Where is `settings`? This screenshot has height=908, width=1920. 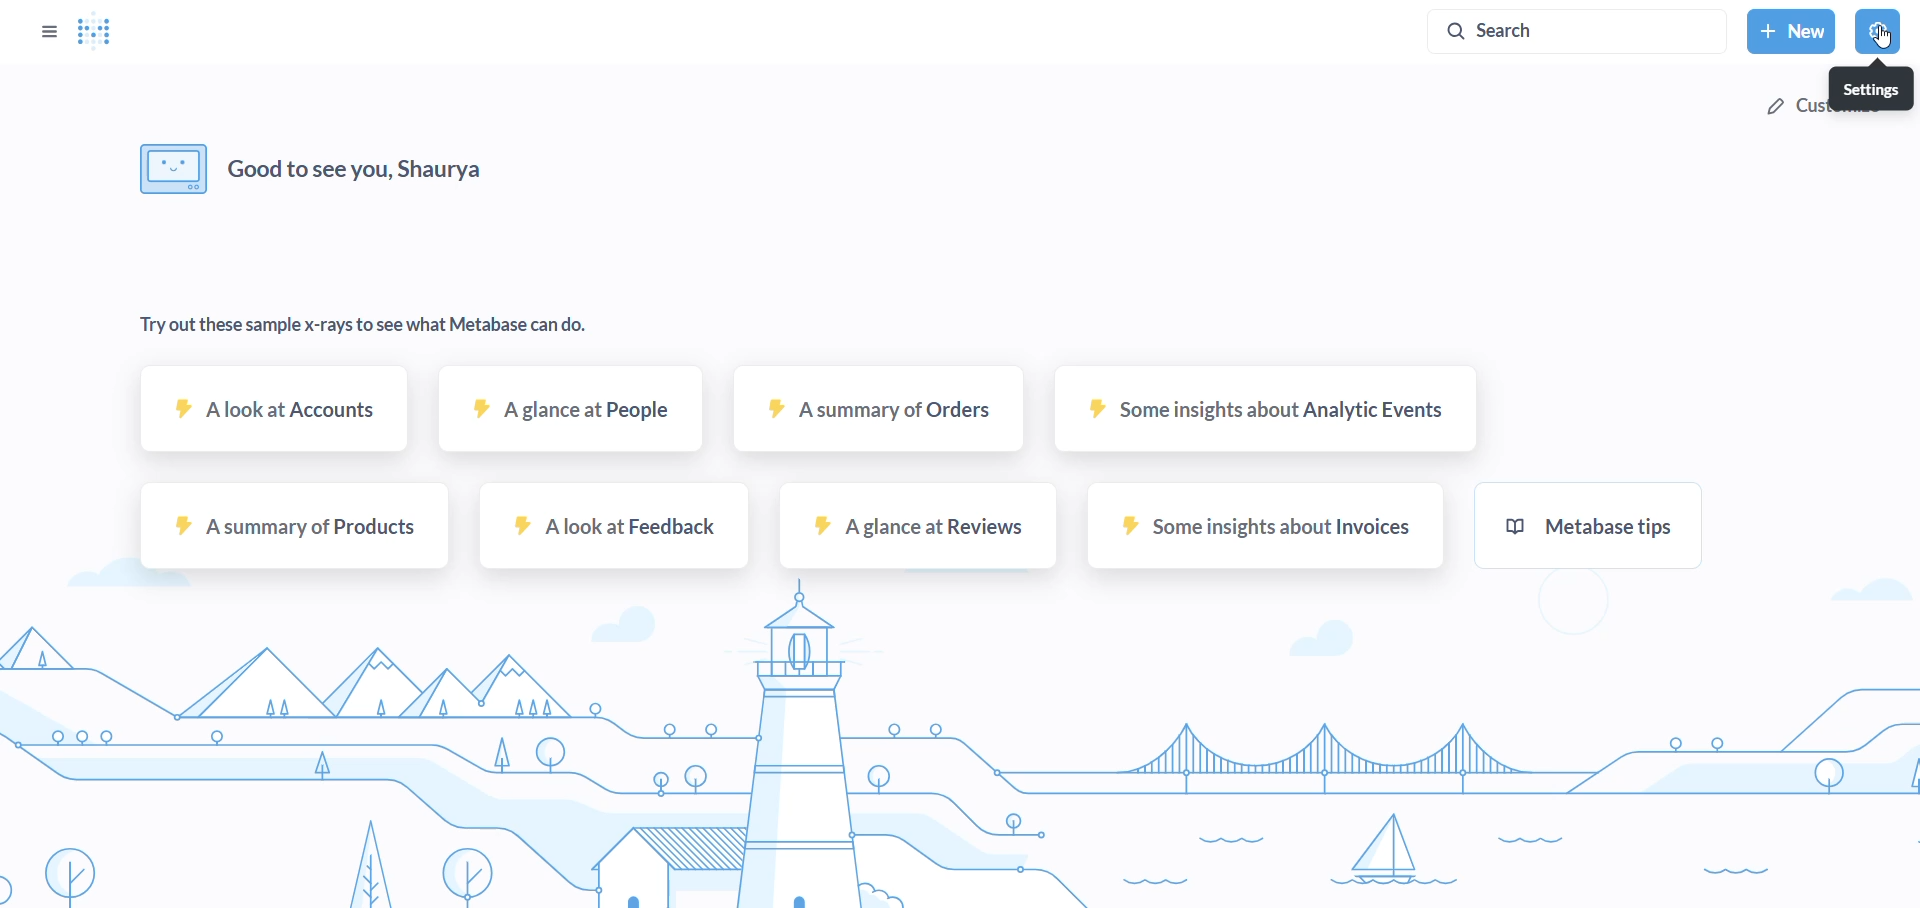
settings is located at coordinates (1881, 31).